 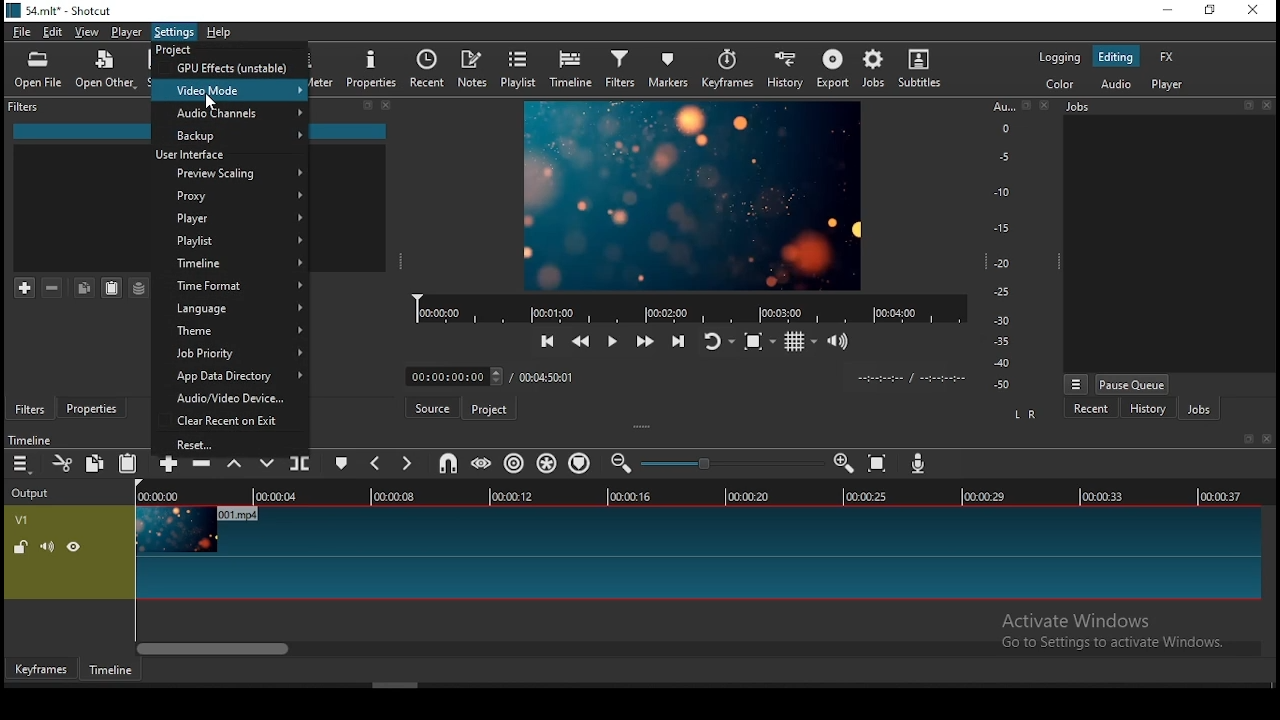 What do you see at coordinates (128, 33) in the screenshot?
I see `player` at bounding box center [128, 33].